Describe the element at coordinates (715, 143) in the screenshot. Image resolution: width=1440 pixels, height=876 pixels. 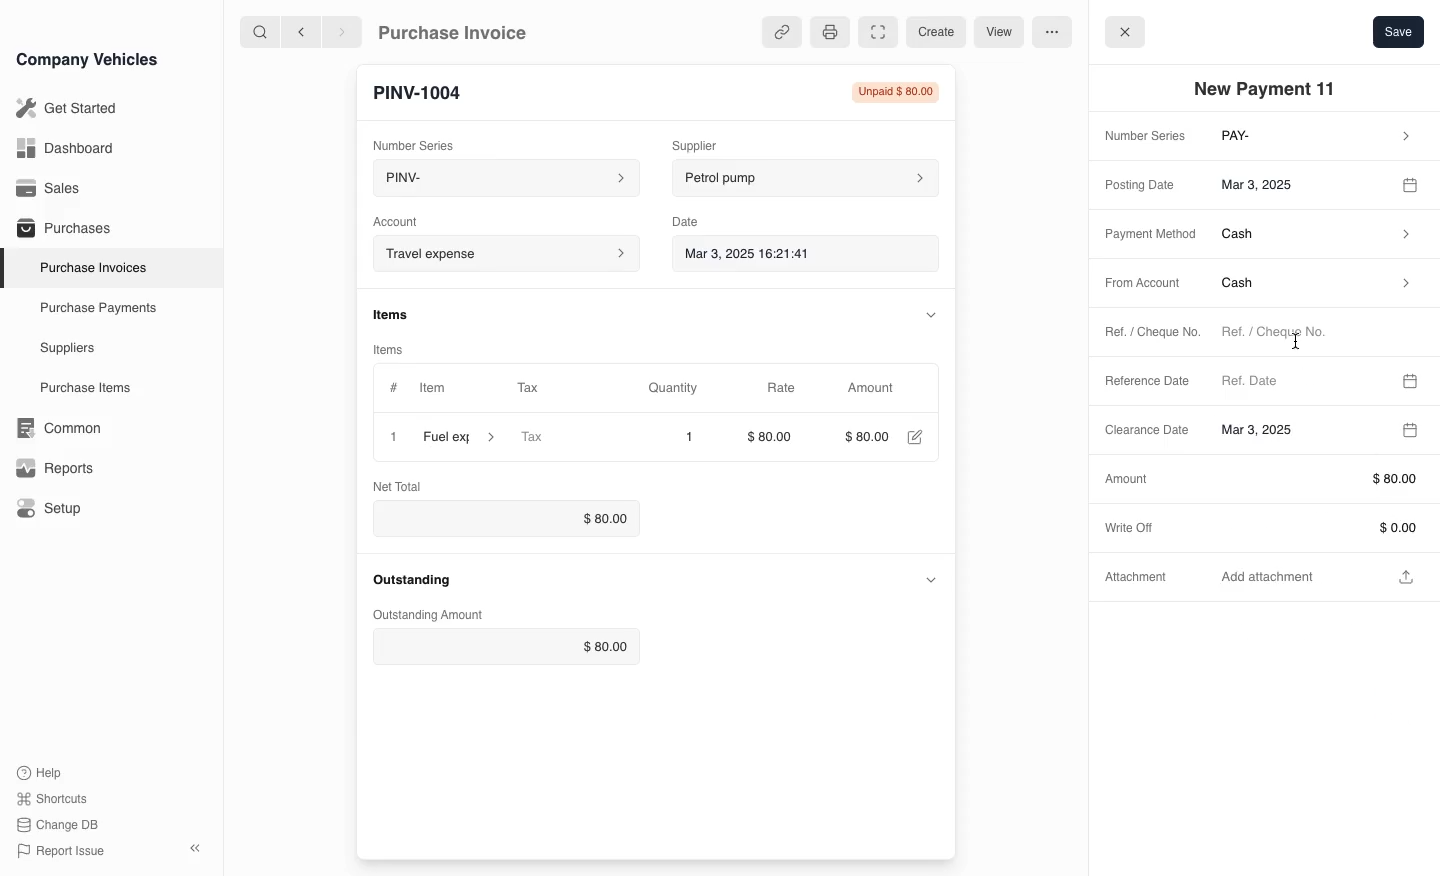
I see `Supplier` at that location.